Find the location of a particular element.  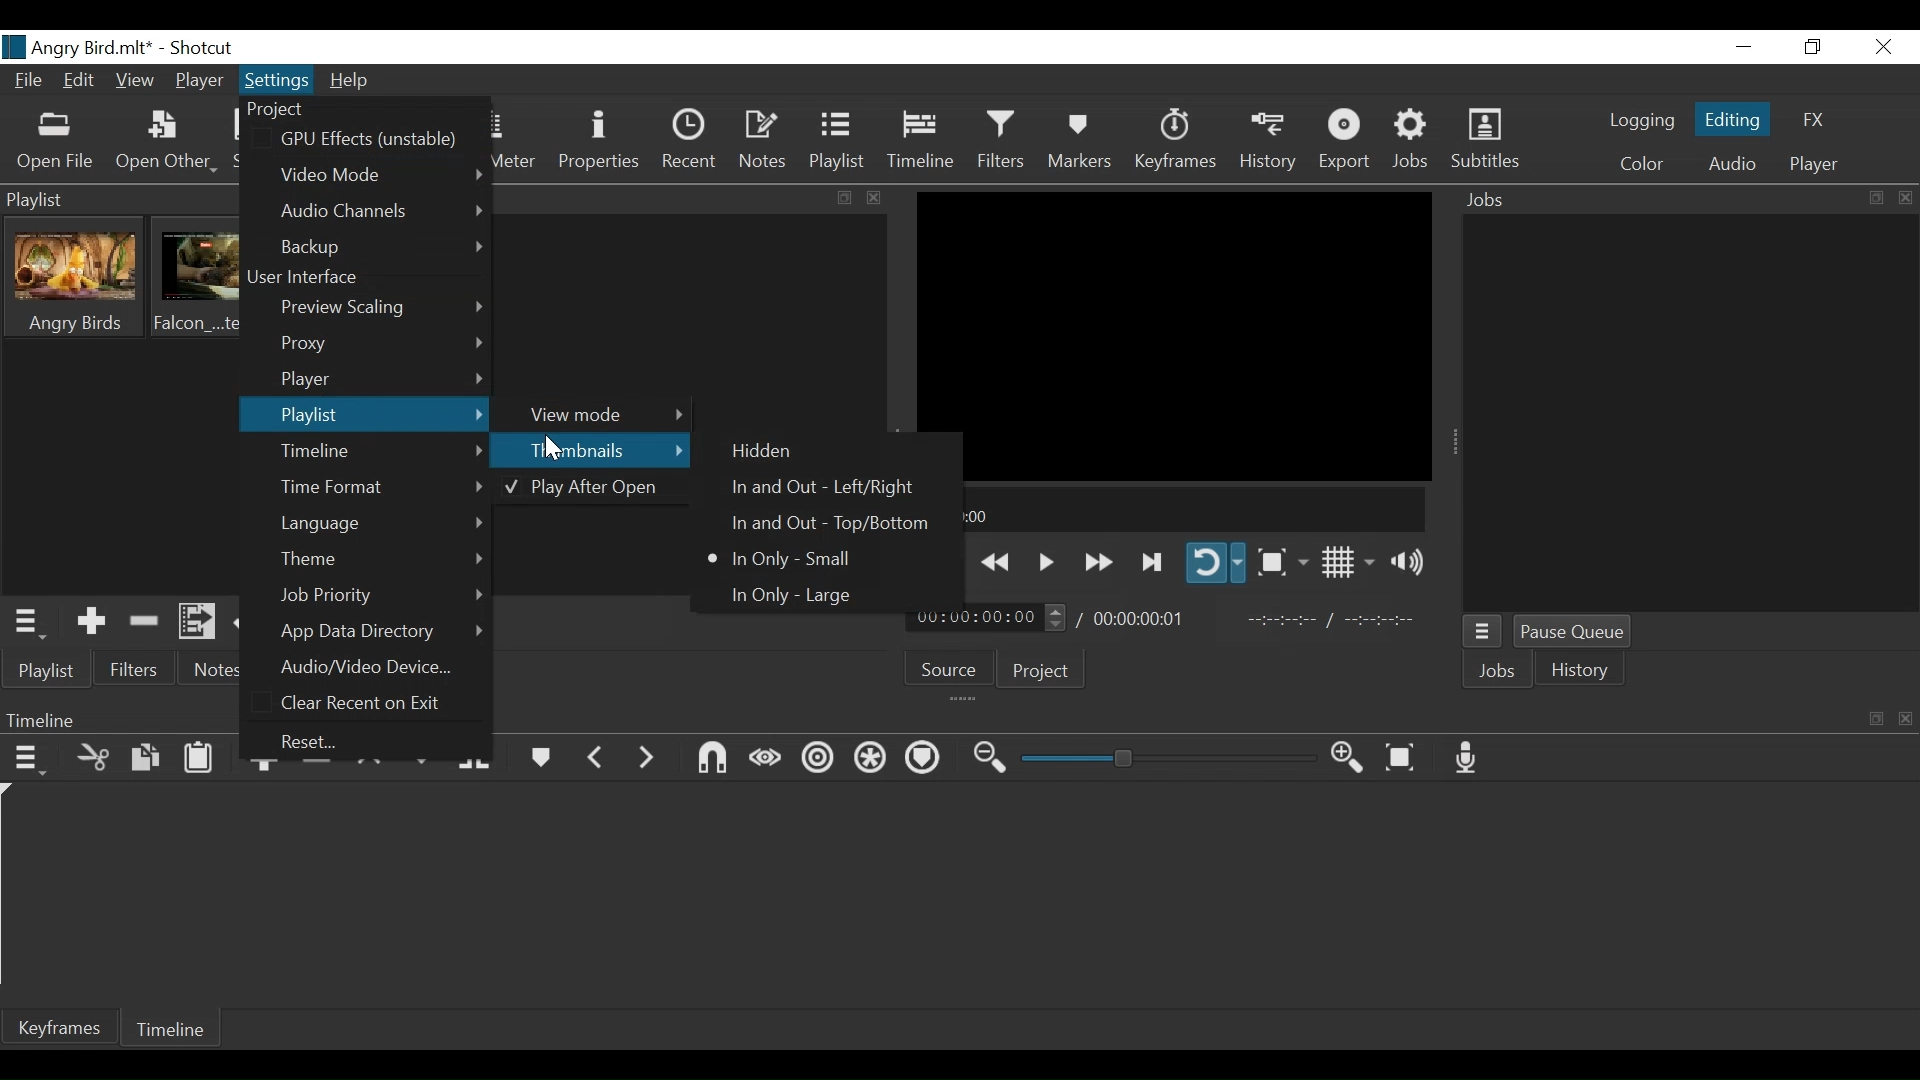

Snap is located at coordinates (713, 760).